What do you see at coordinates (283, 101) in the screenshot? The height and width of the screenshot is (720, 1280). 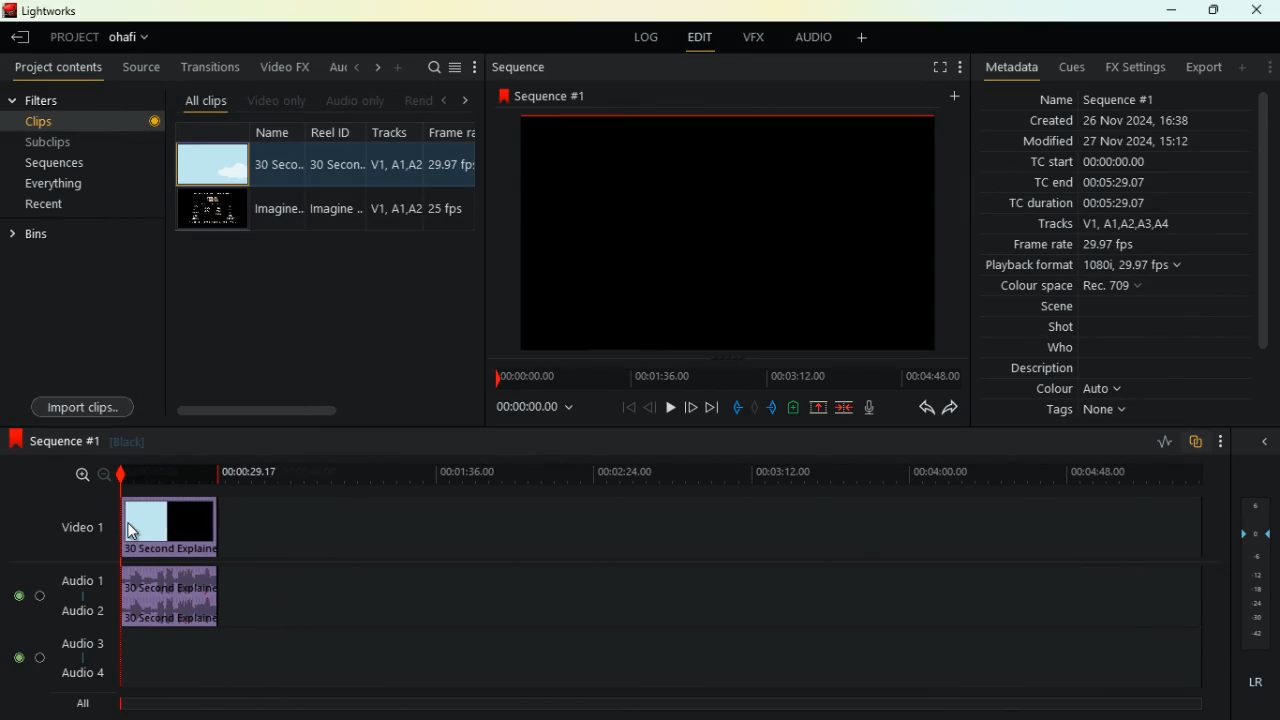 I see `video only` at bounding box center [283, 101].